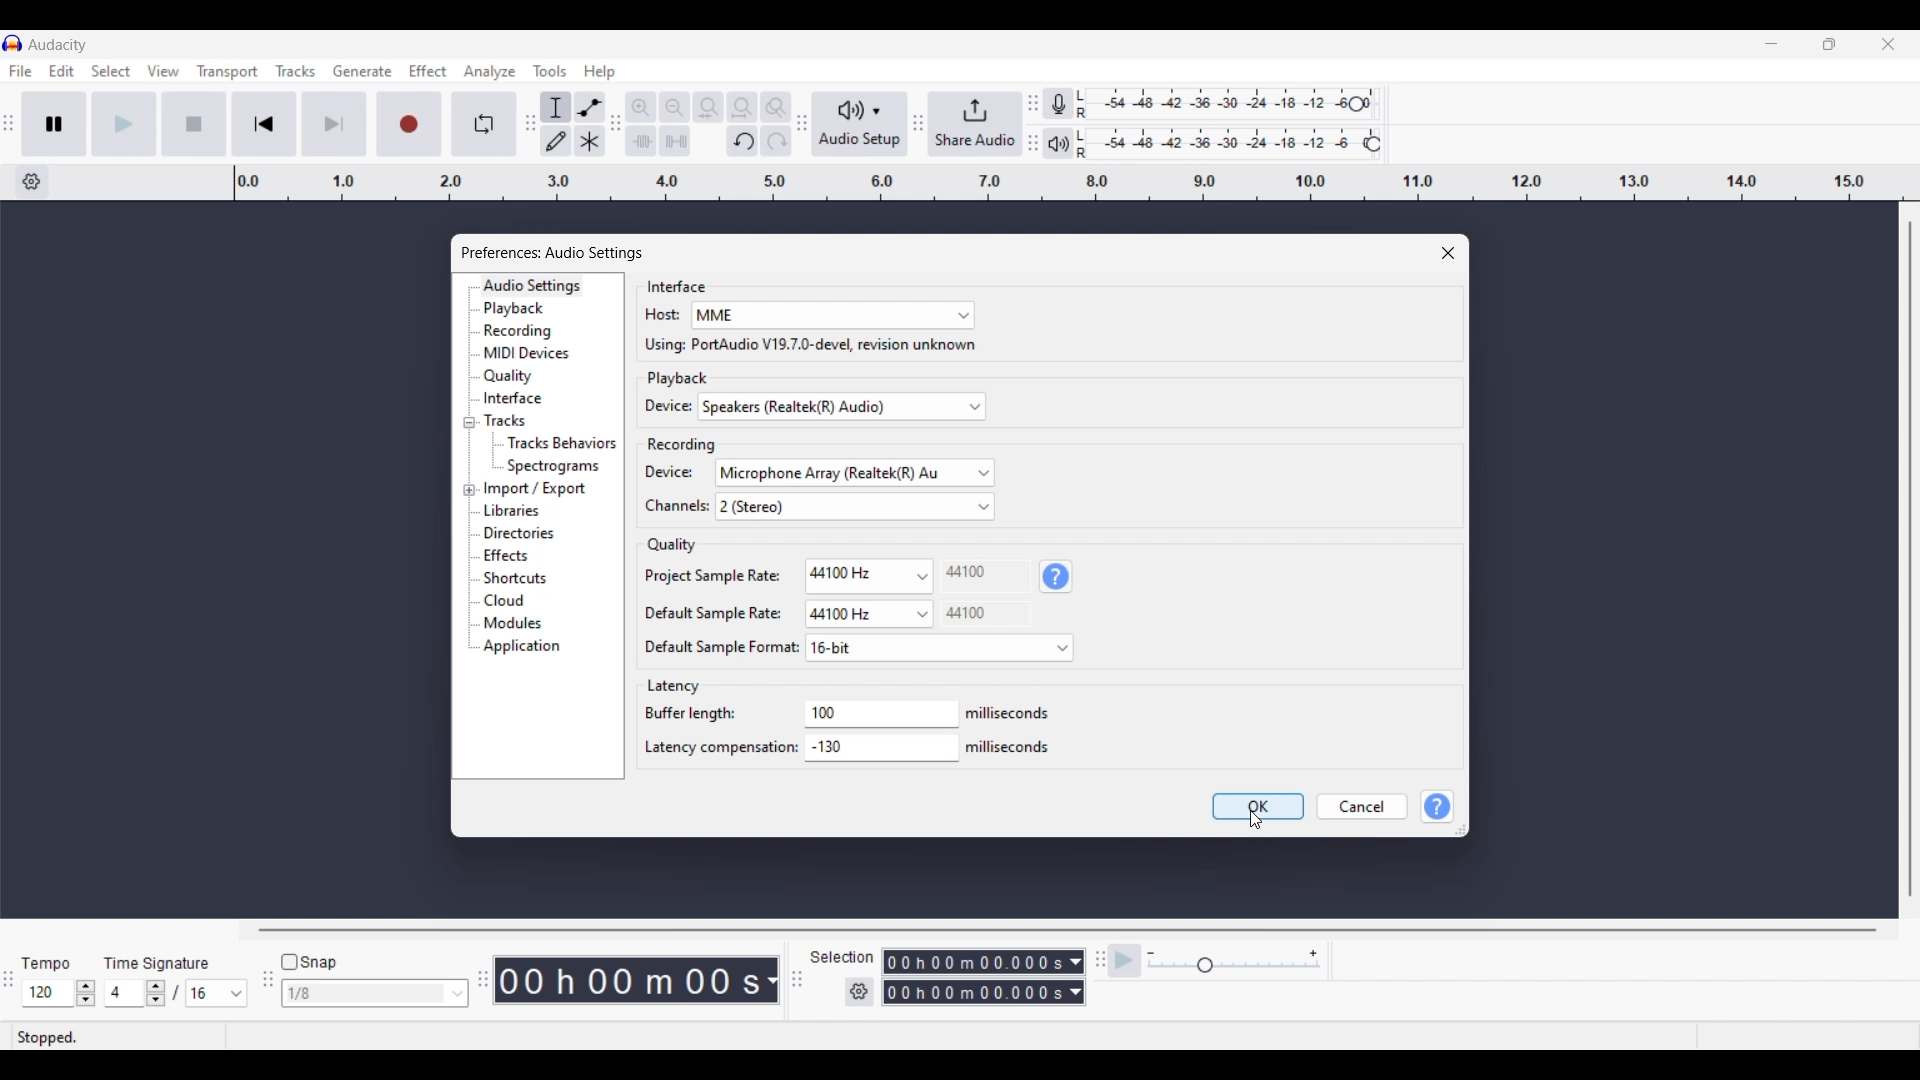 The width and height of the screenshot is (1920, 1080). What do you see at coordinates (1077, 183) in the screenshot?
I see `Scale to measure audio length` at bounding box center [1077, 183].